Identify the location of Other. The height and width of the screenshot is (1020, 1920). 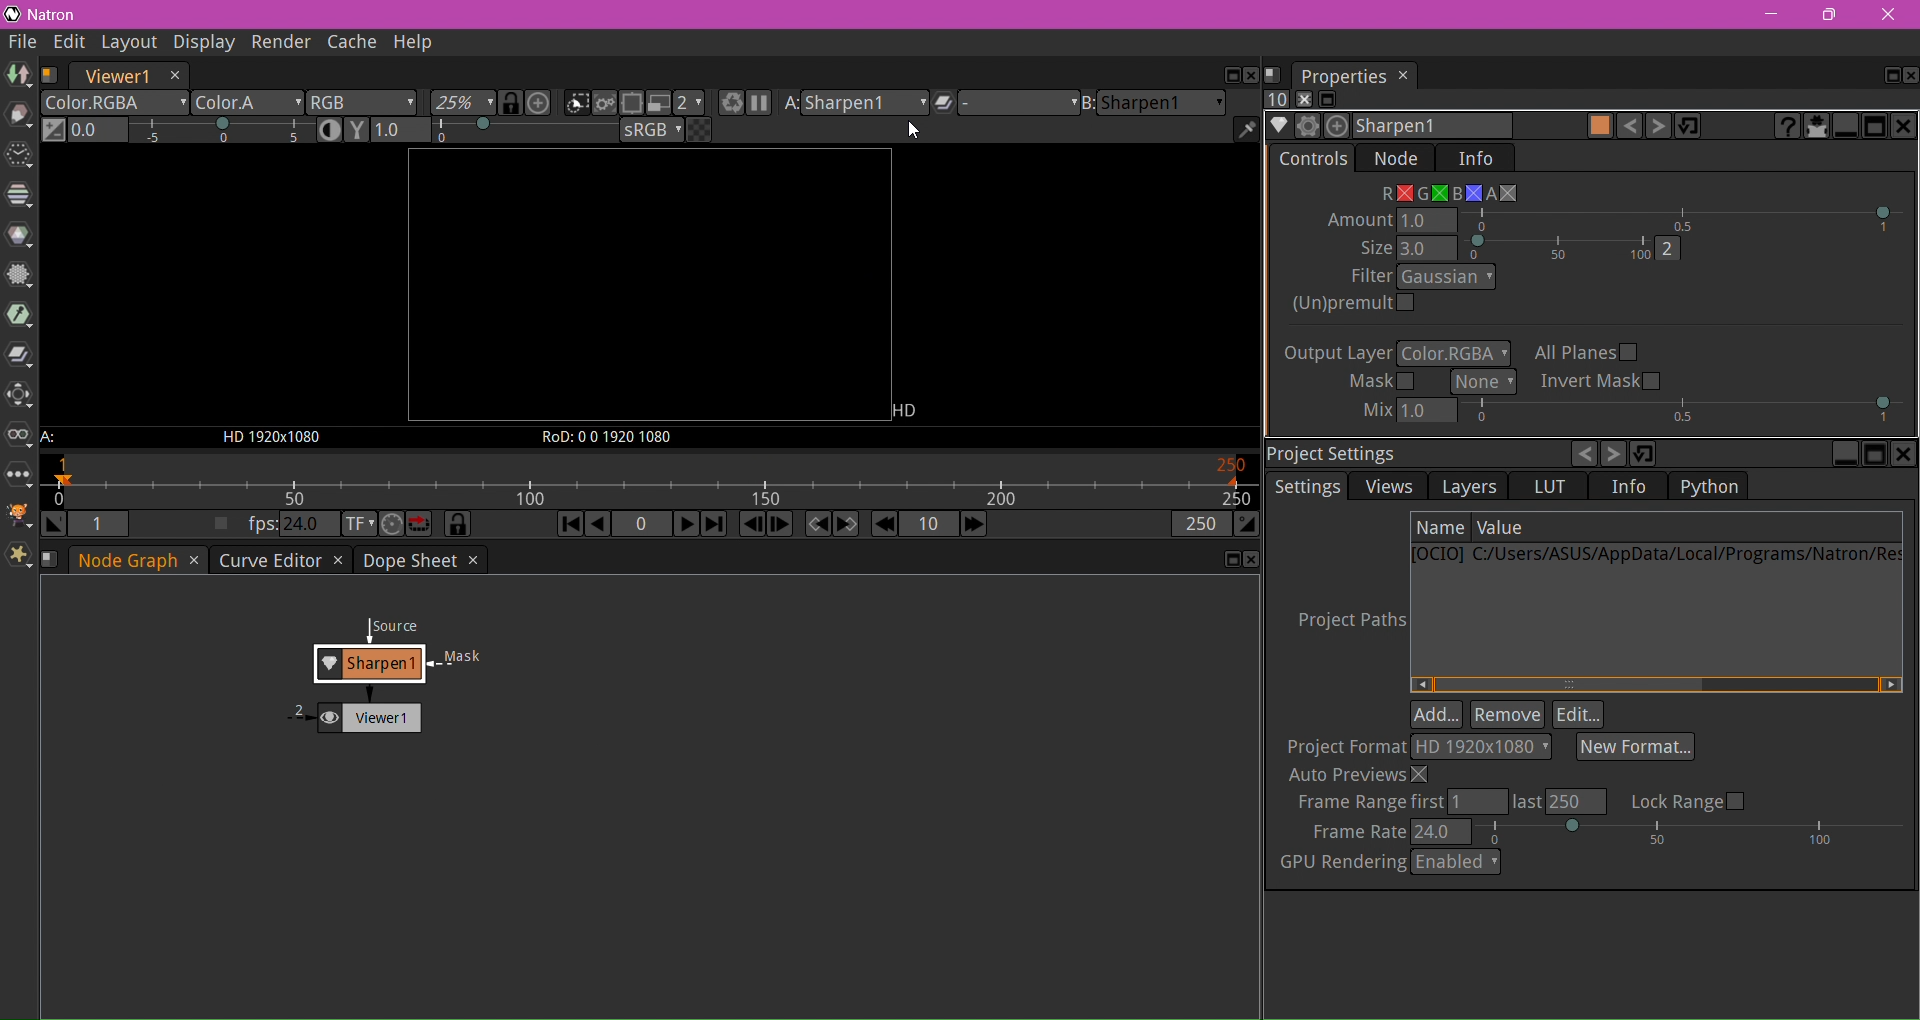
(18, 477).